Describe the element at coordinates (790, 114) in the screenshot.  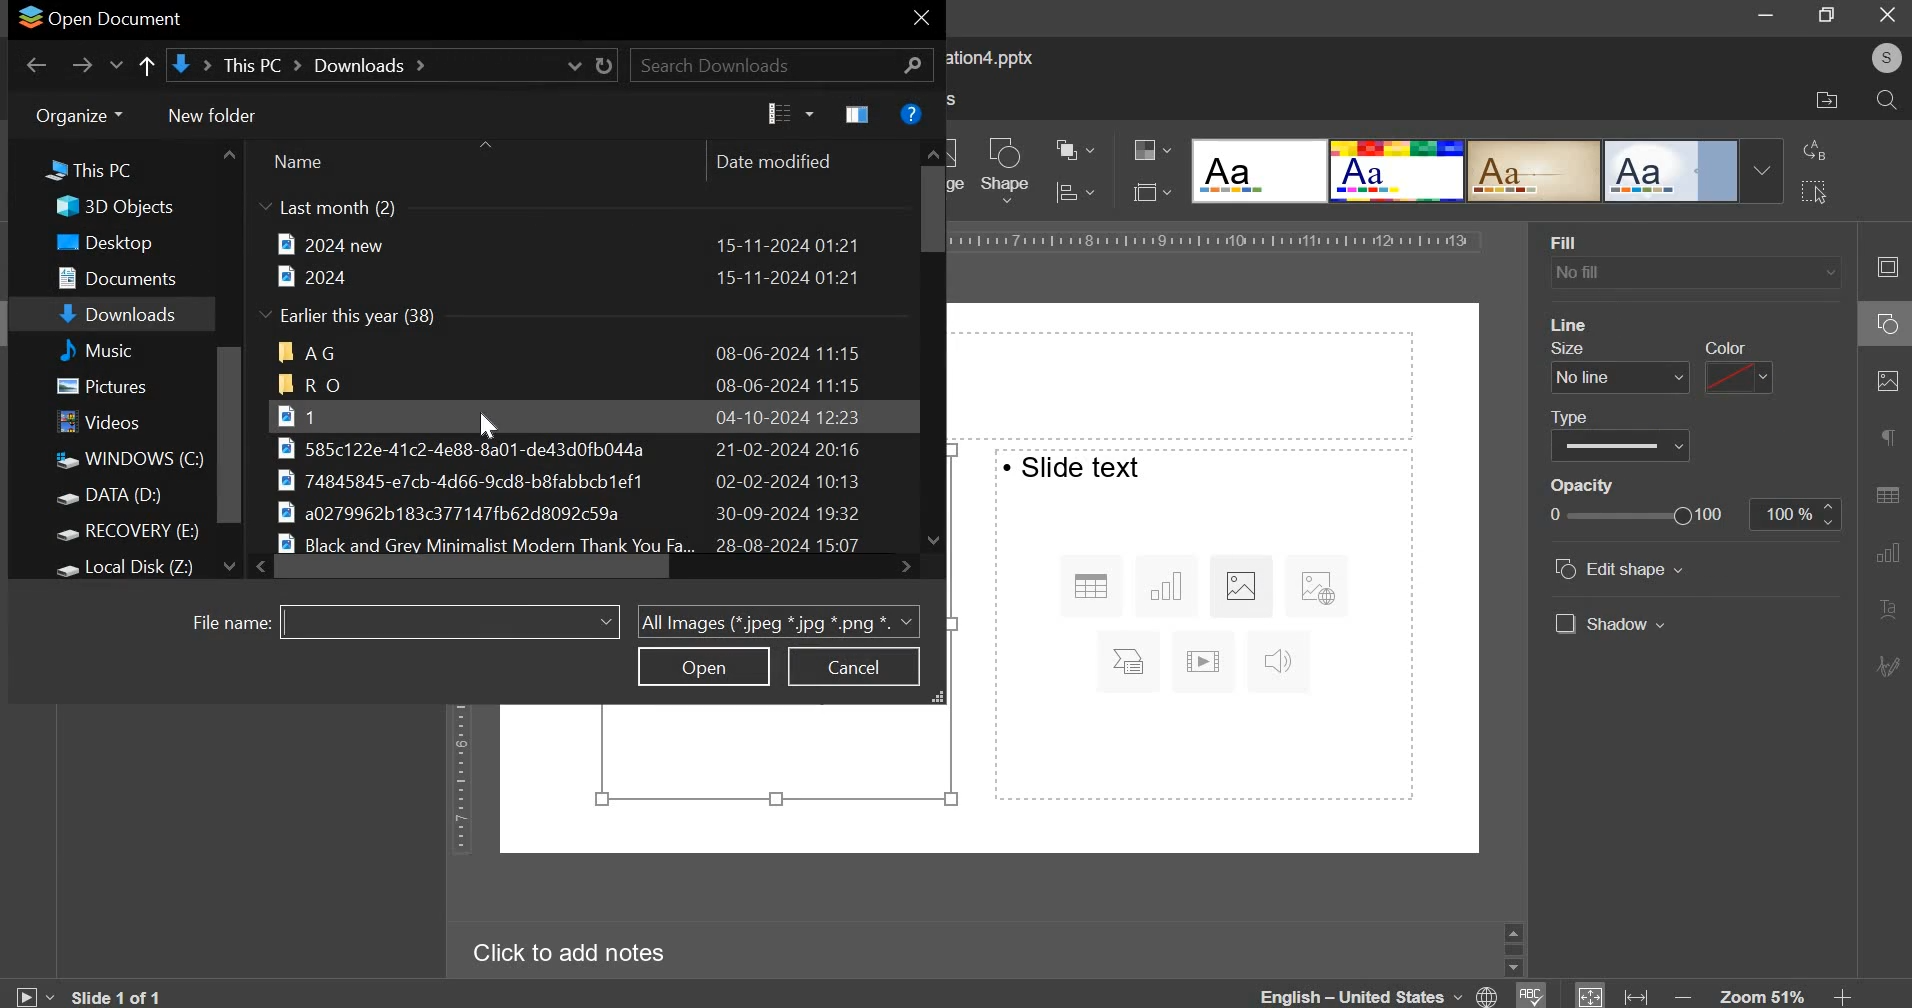
I see `sort` at that location.